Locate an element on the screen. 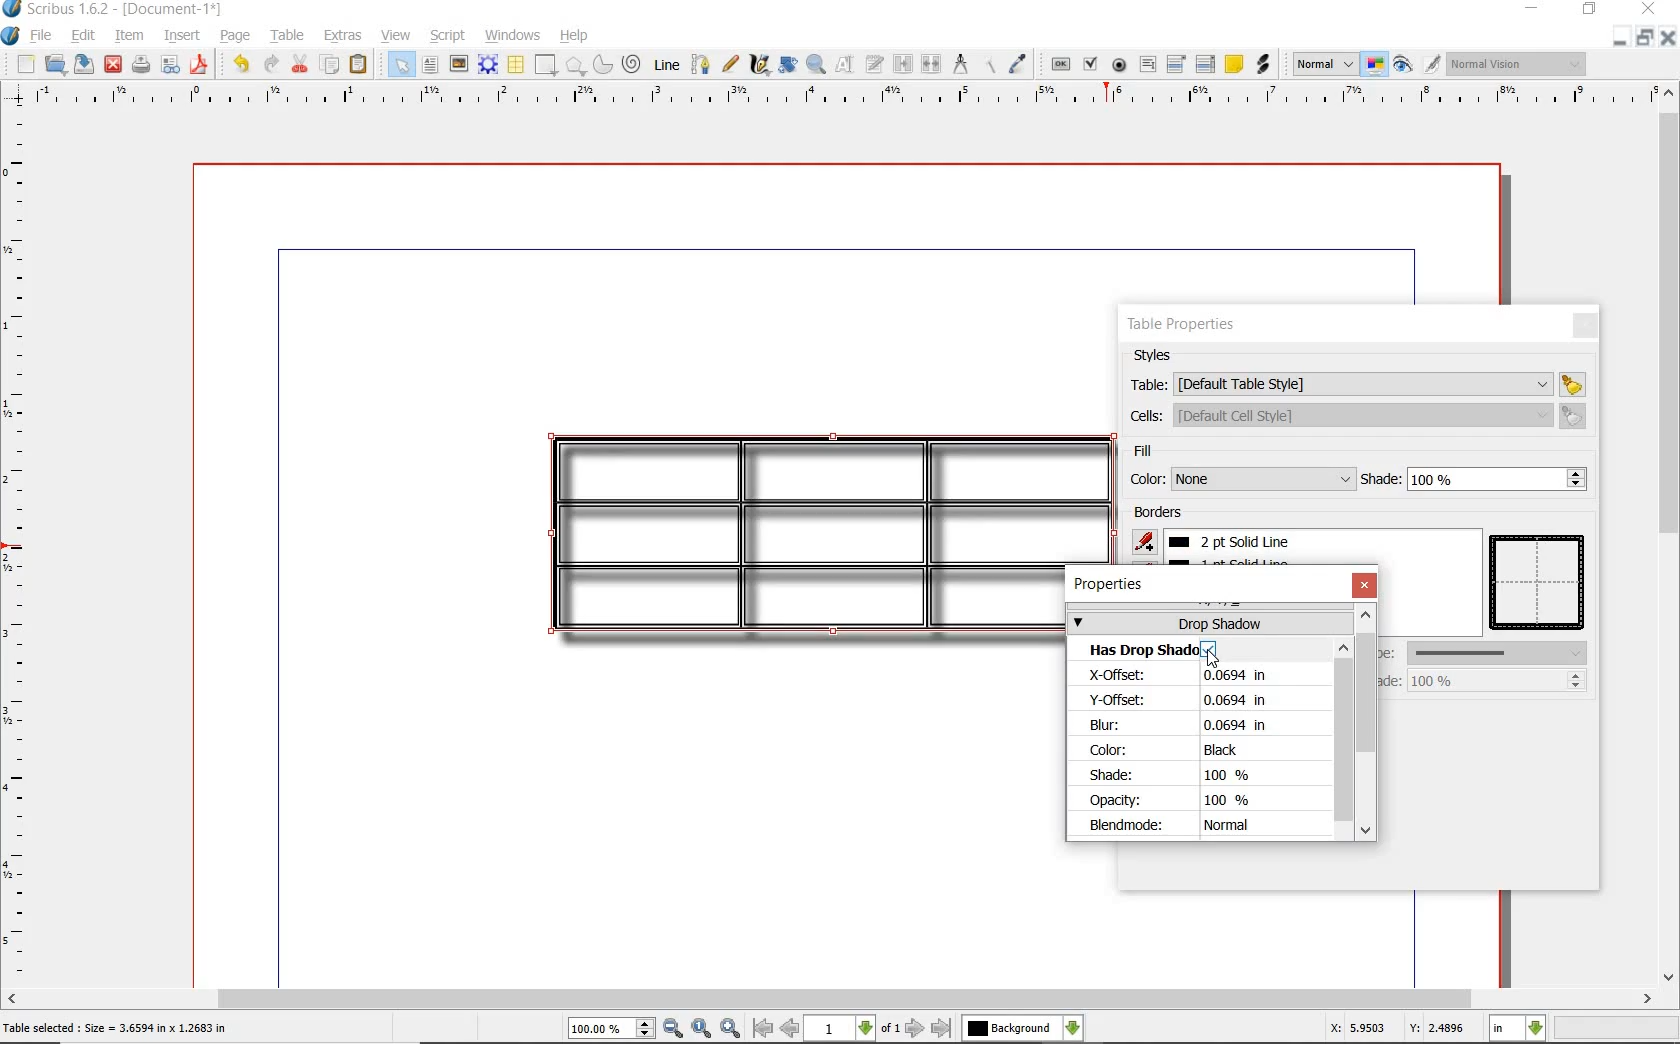 This screenshot has height=1044, width=1680. MINIMIZE is located at coordinates (1621, 37).